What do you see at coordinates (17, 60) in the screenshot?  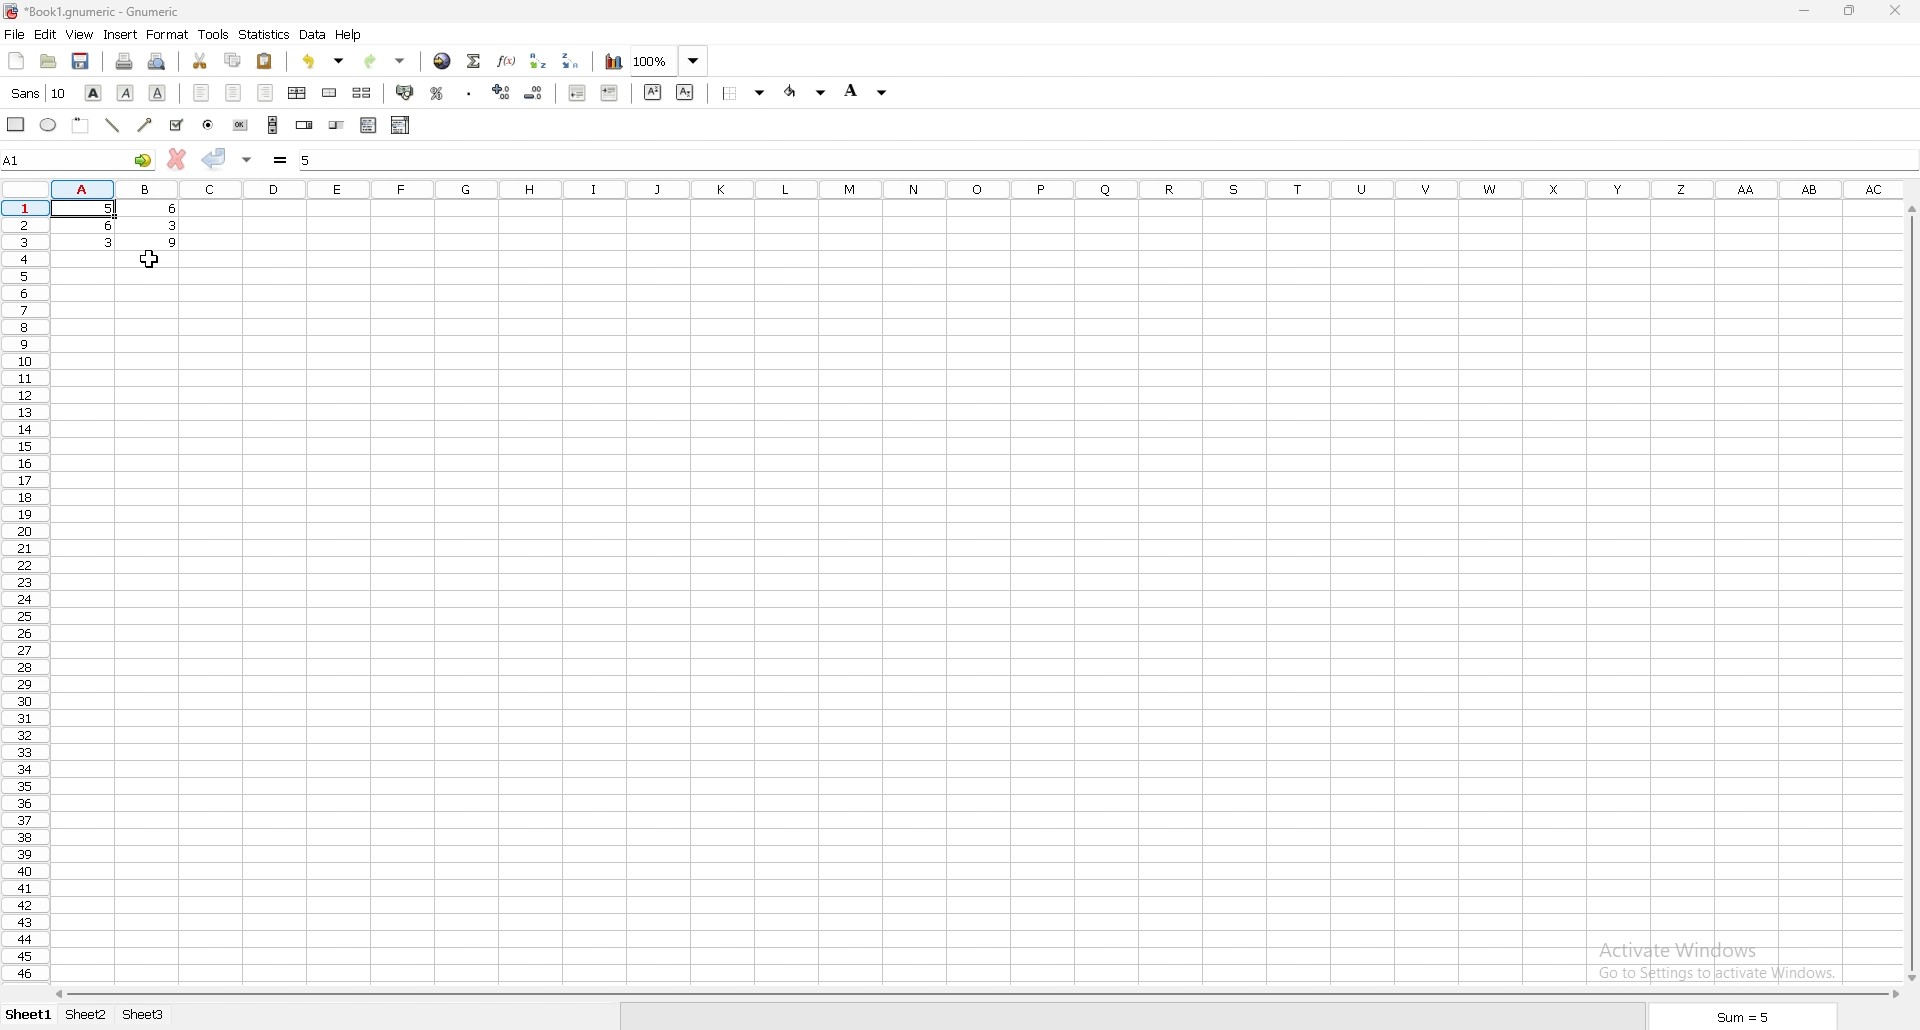 I see `new` at bounding box center [17, 60].